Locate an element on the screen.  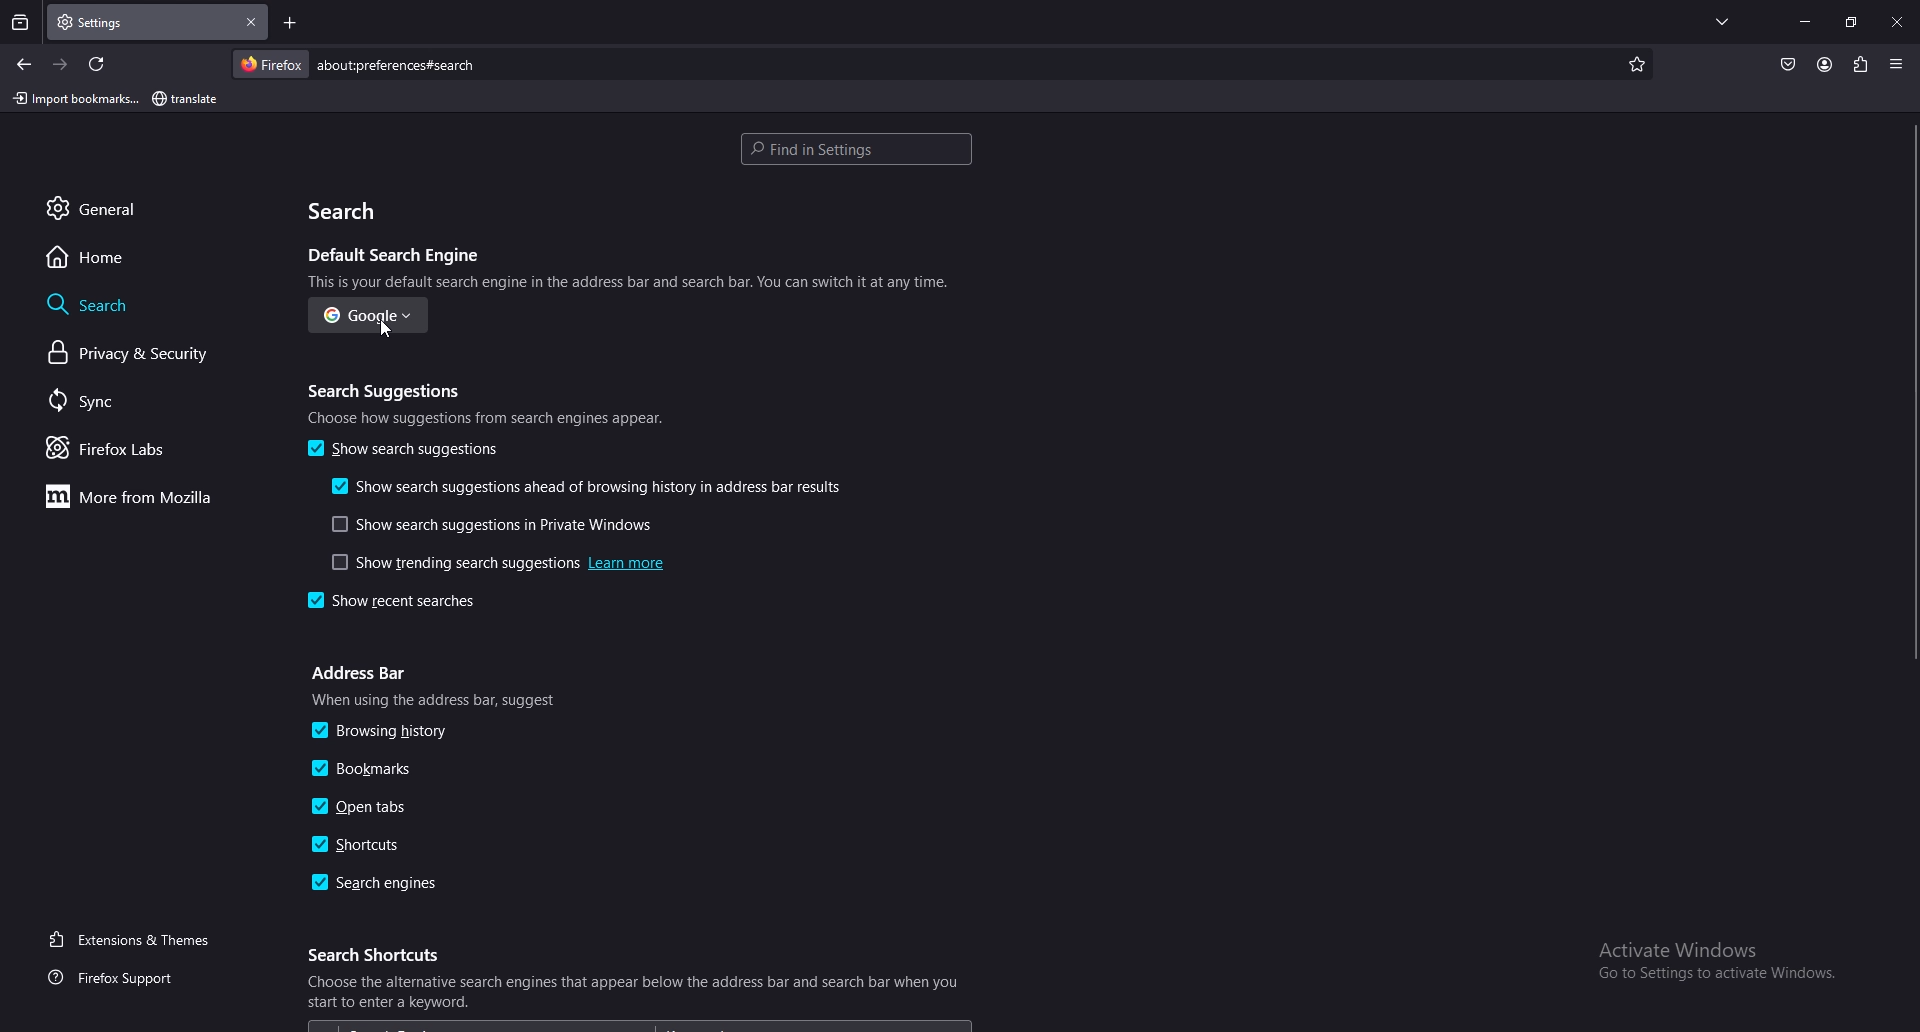
home is located at coordinates (153, 258).